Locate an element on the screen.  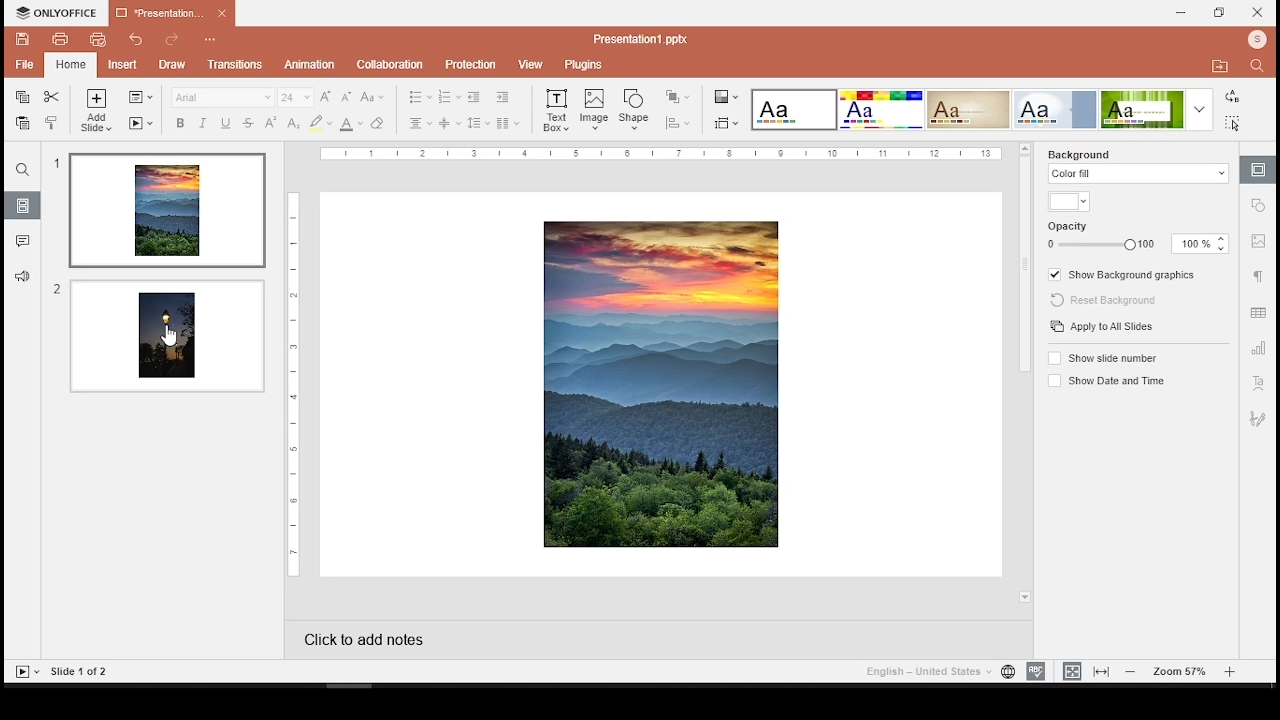
font color is located at coordinates (351, 124).